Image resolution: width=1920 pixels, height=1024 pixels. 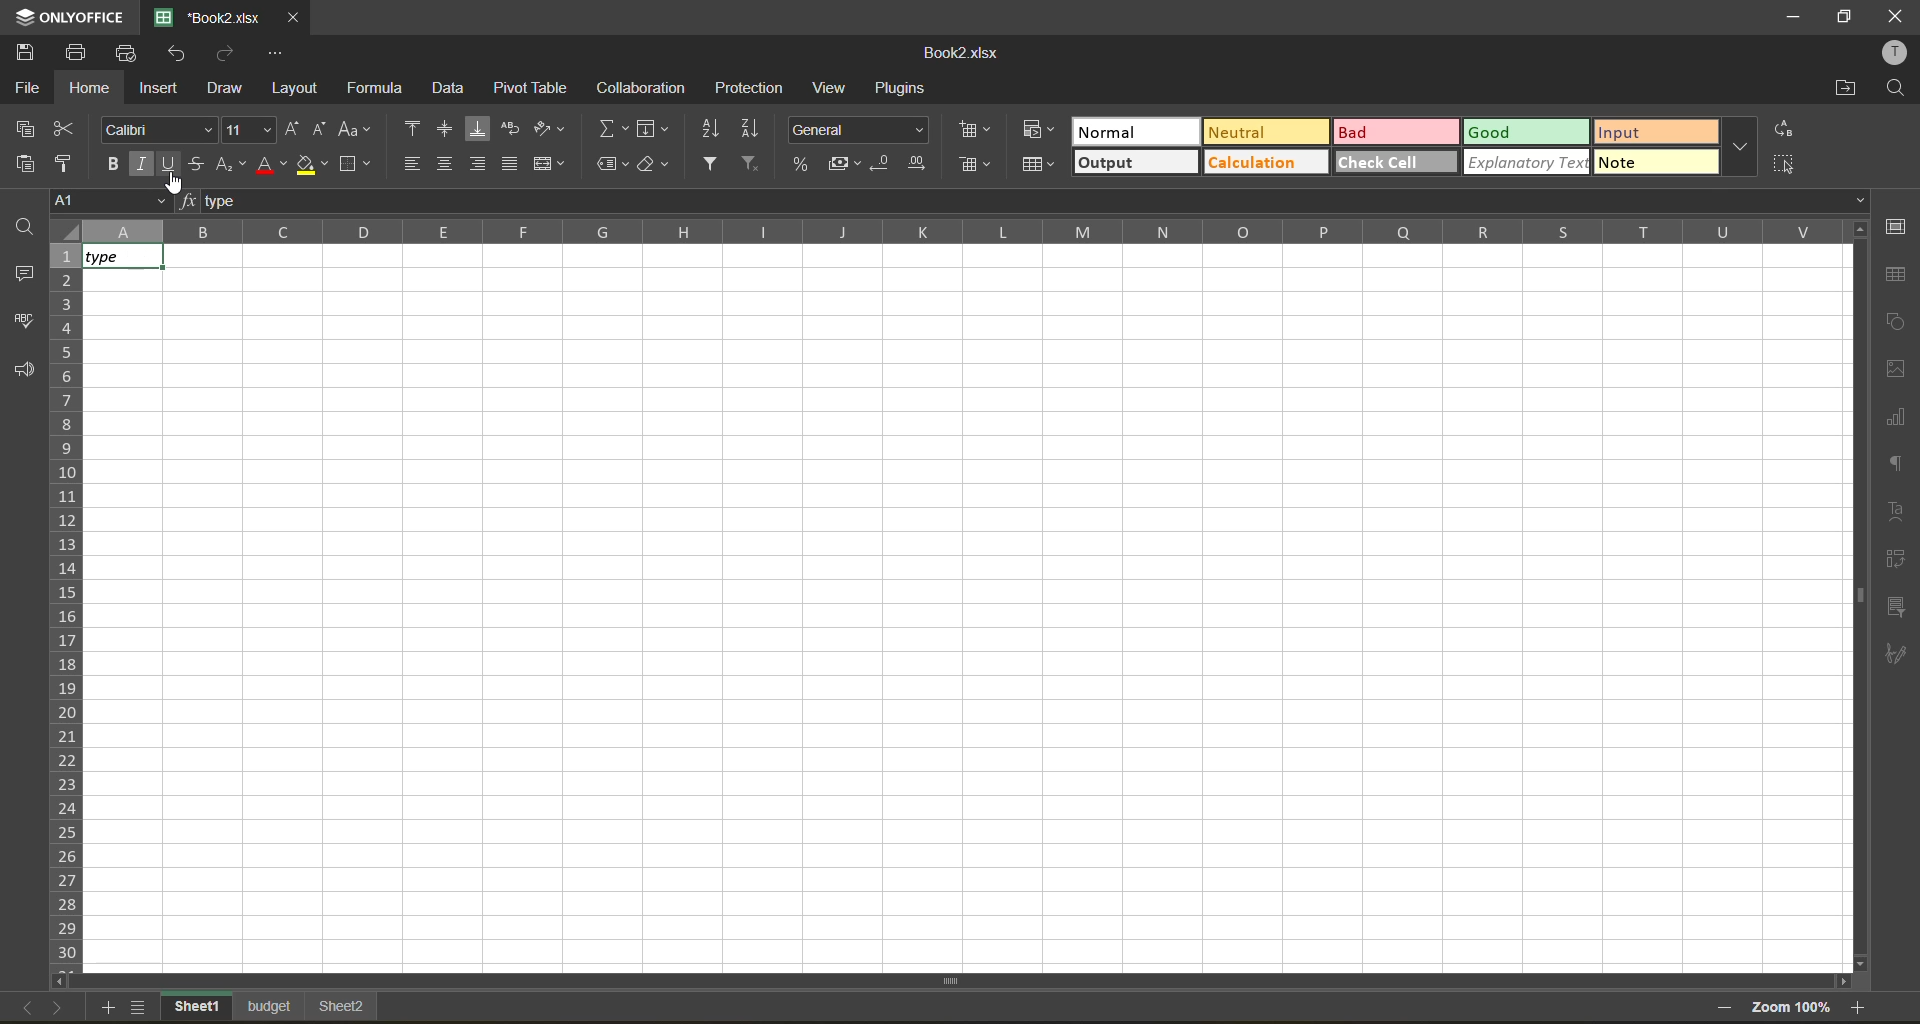 What do you see at coordinates (645, 91) in the screenshot?
I see `collaboration` at bounding box center [645, 91].